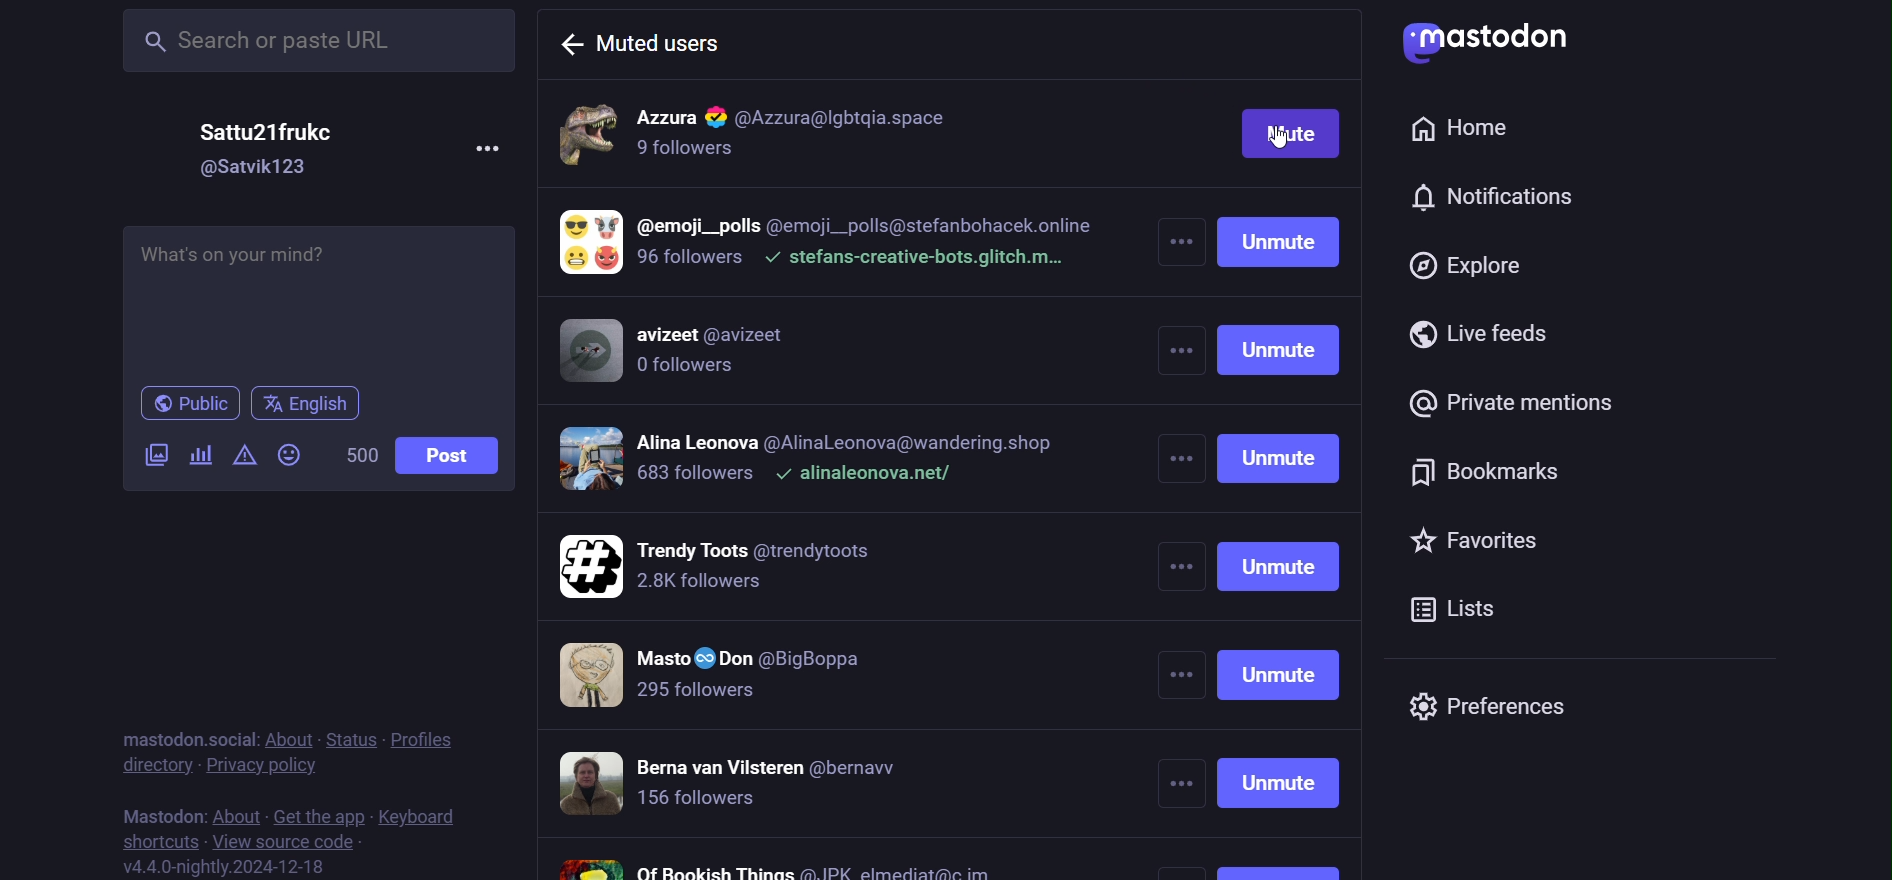 This screenshot has height=880, width=1892. I want to click on favorites, so click(1509, 546).